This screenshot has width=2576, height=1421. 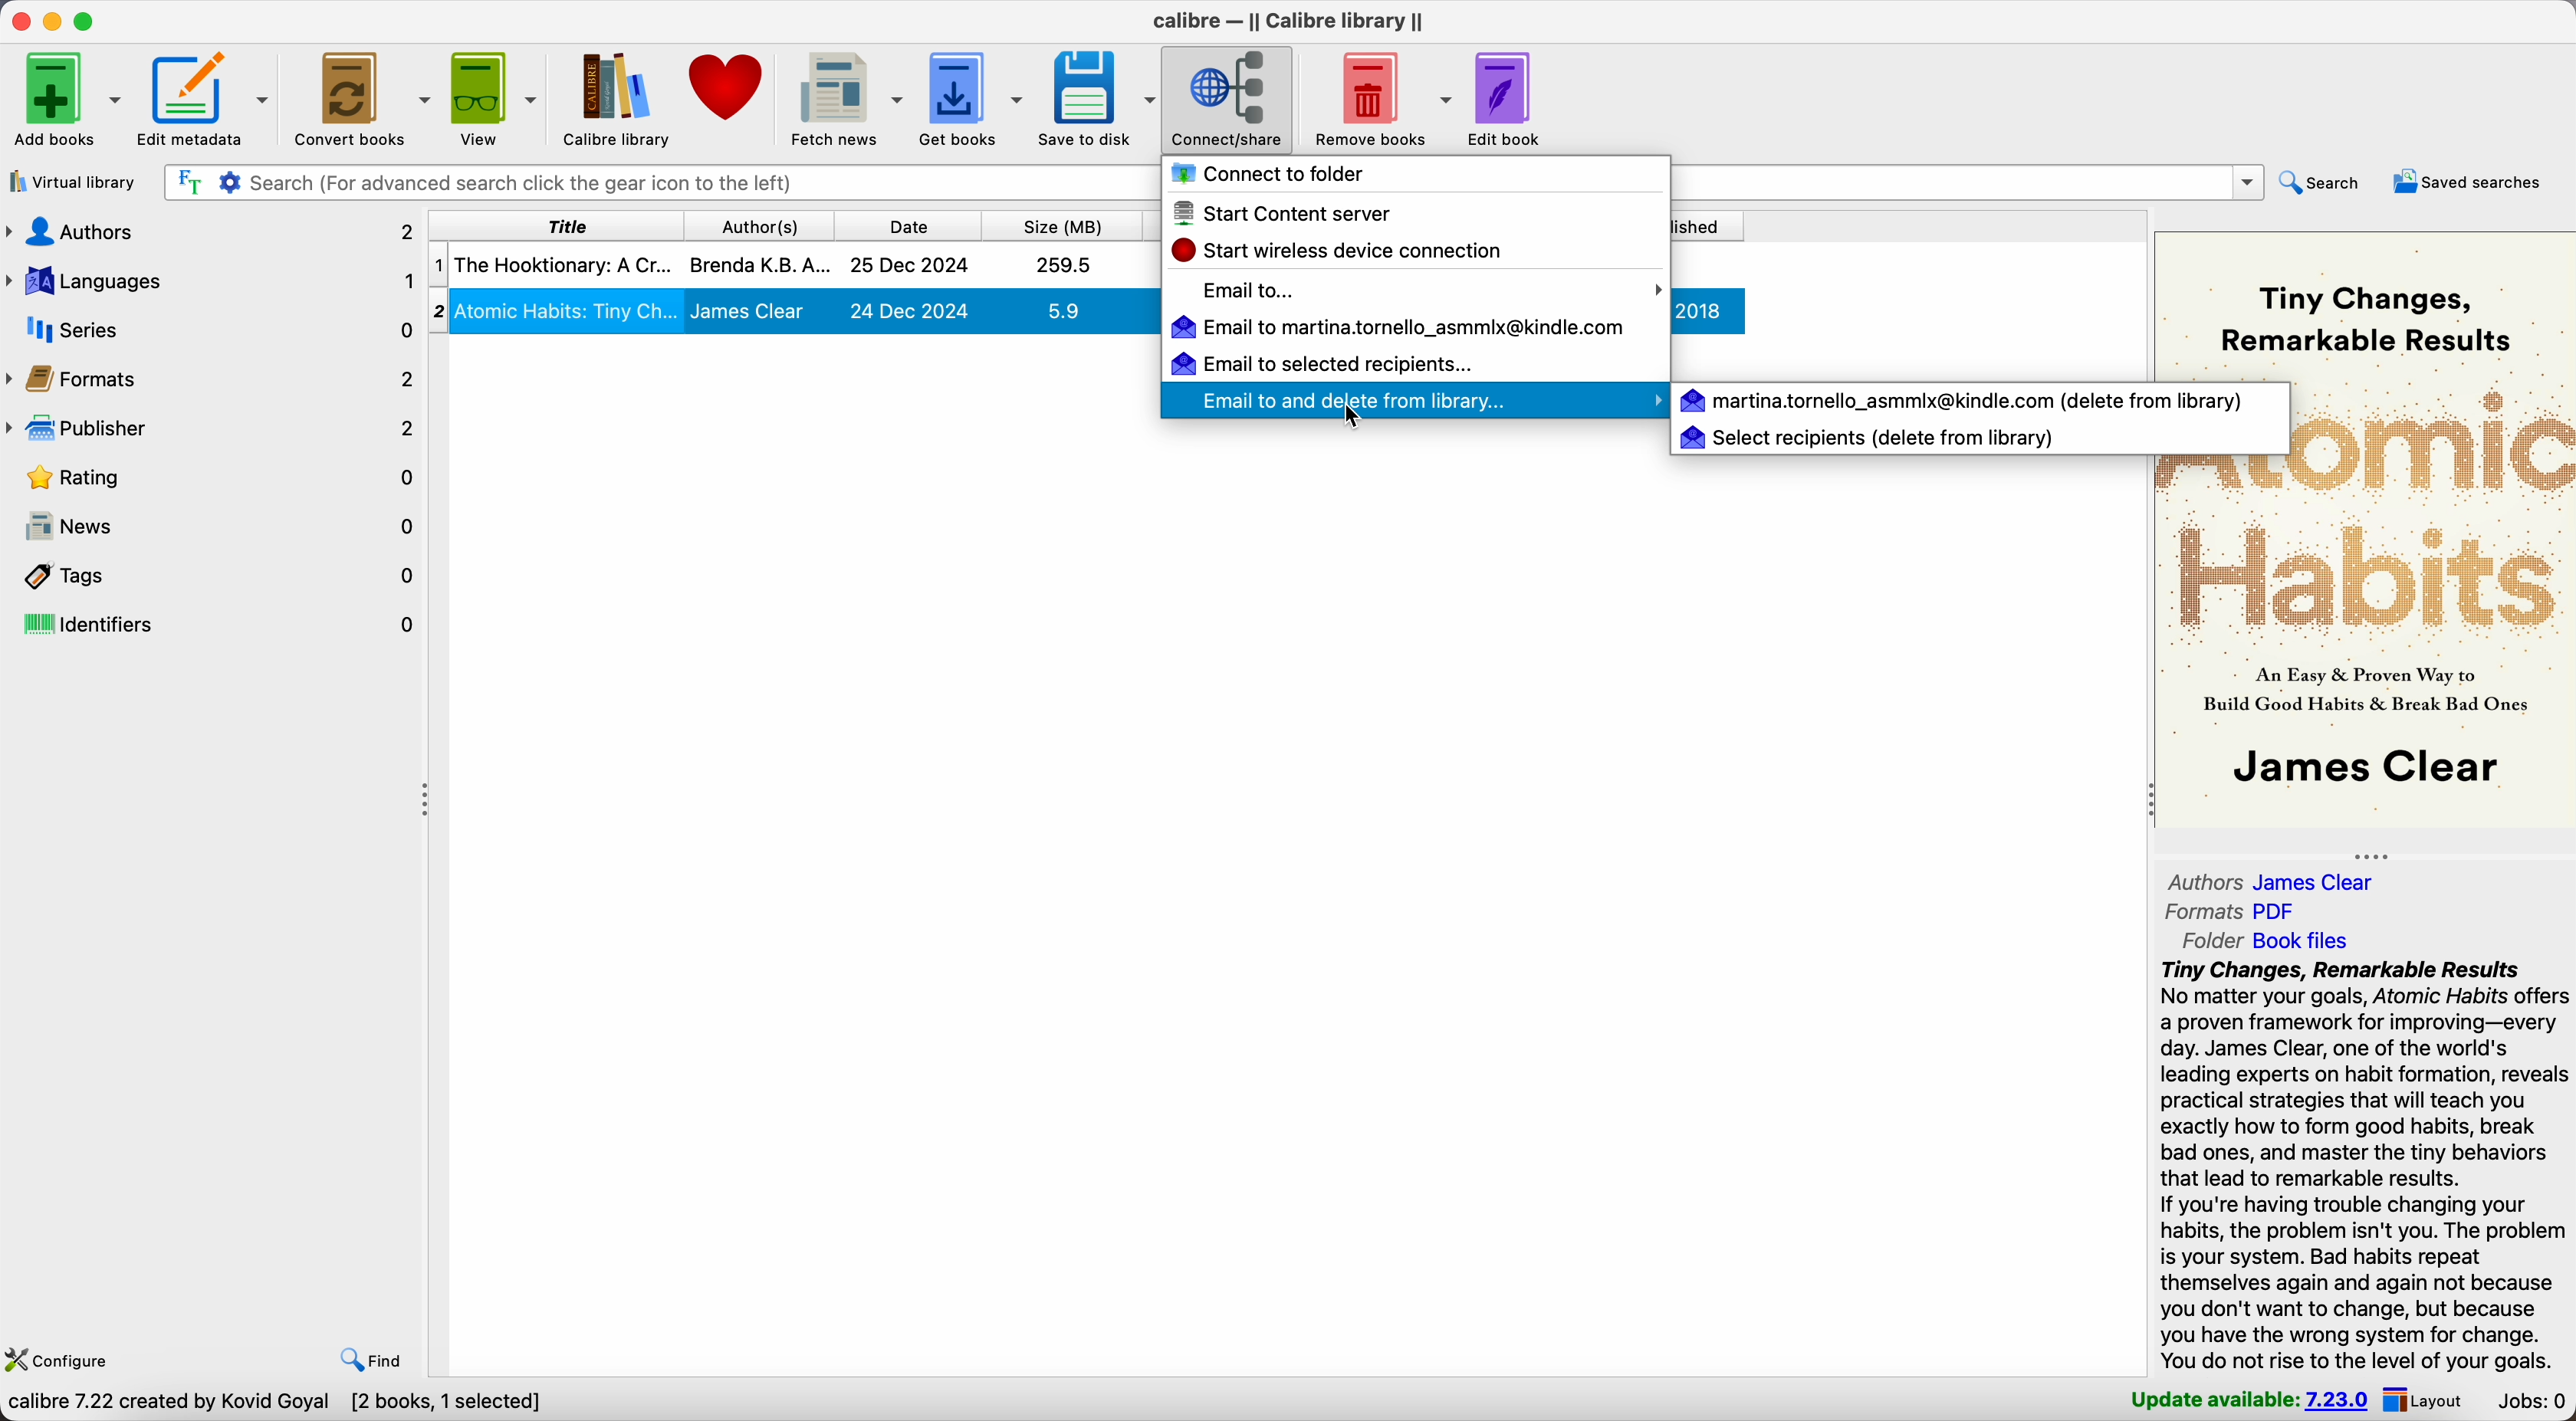 I want to click on email to, so click(x=1430, y=290).